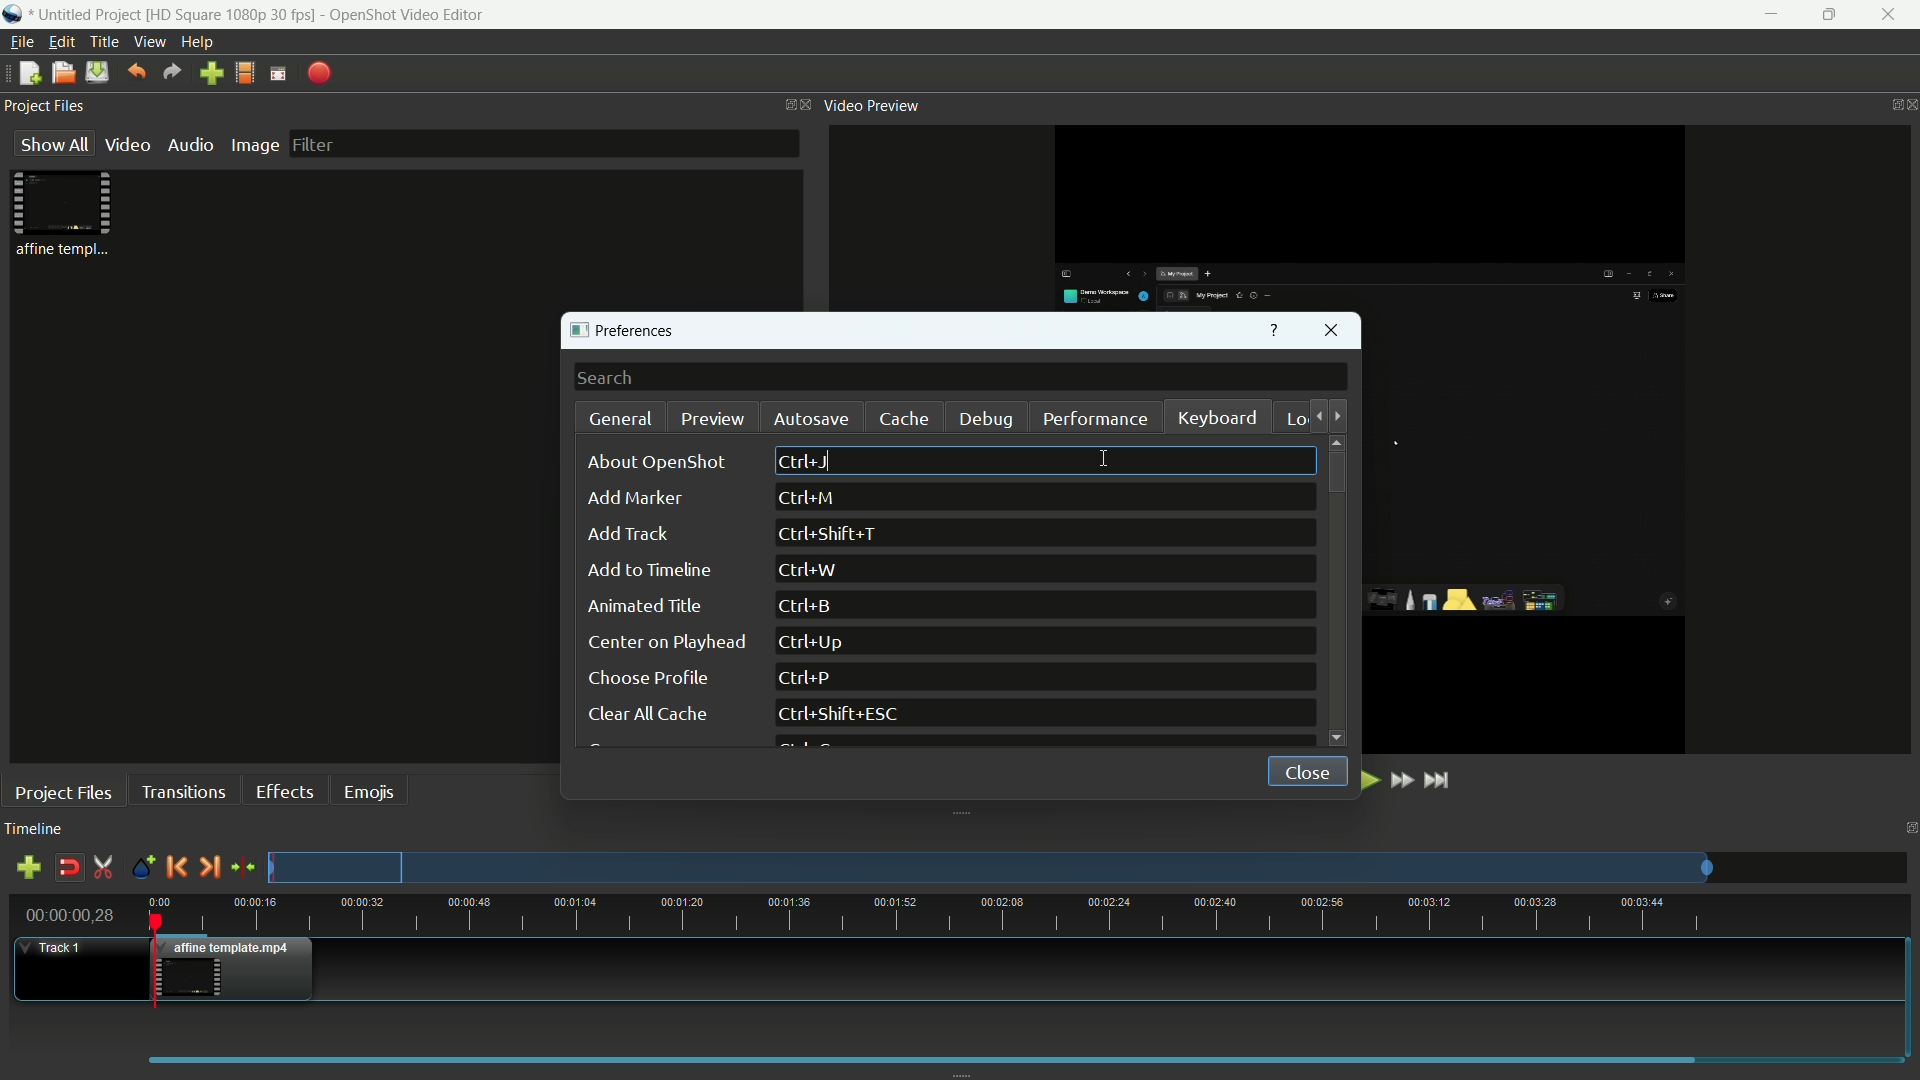  What do you see at coordinates (68, 868) in the screenshot?
I see `disable snap` at bounding box center [68, 868].